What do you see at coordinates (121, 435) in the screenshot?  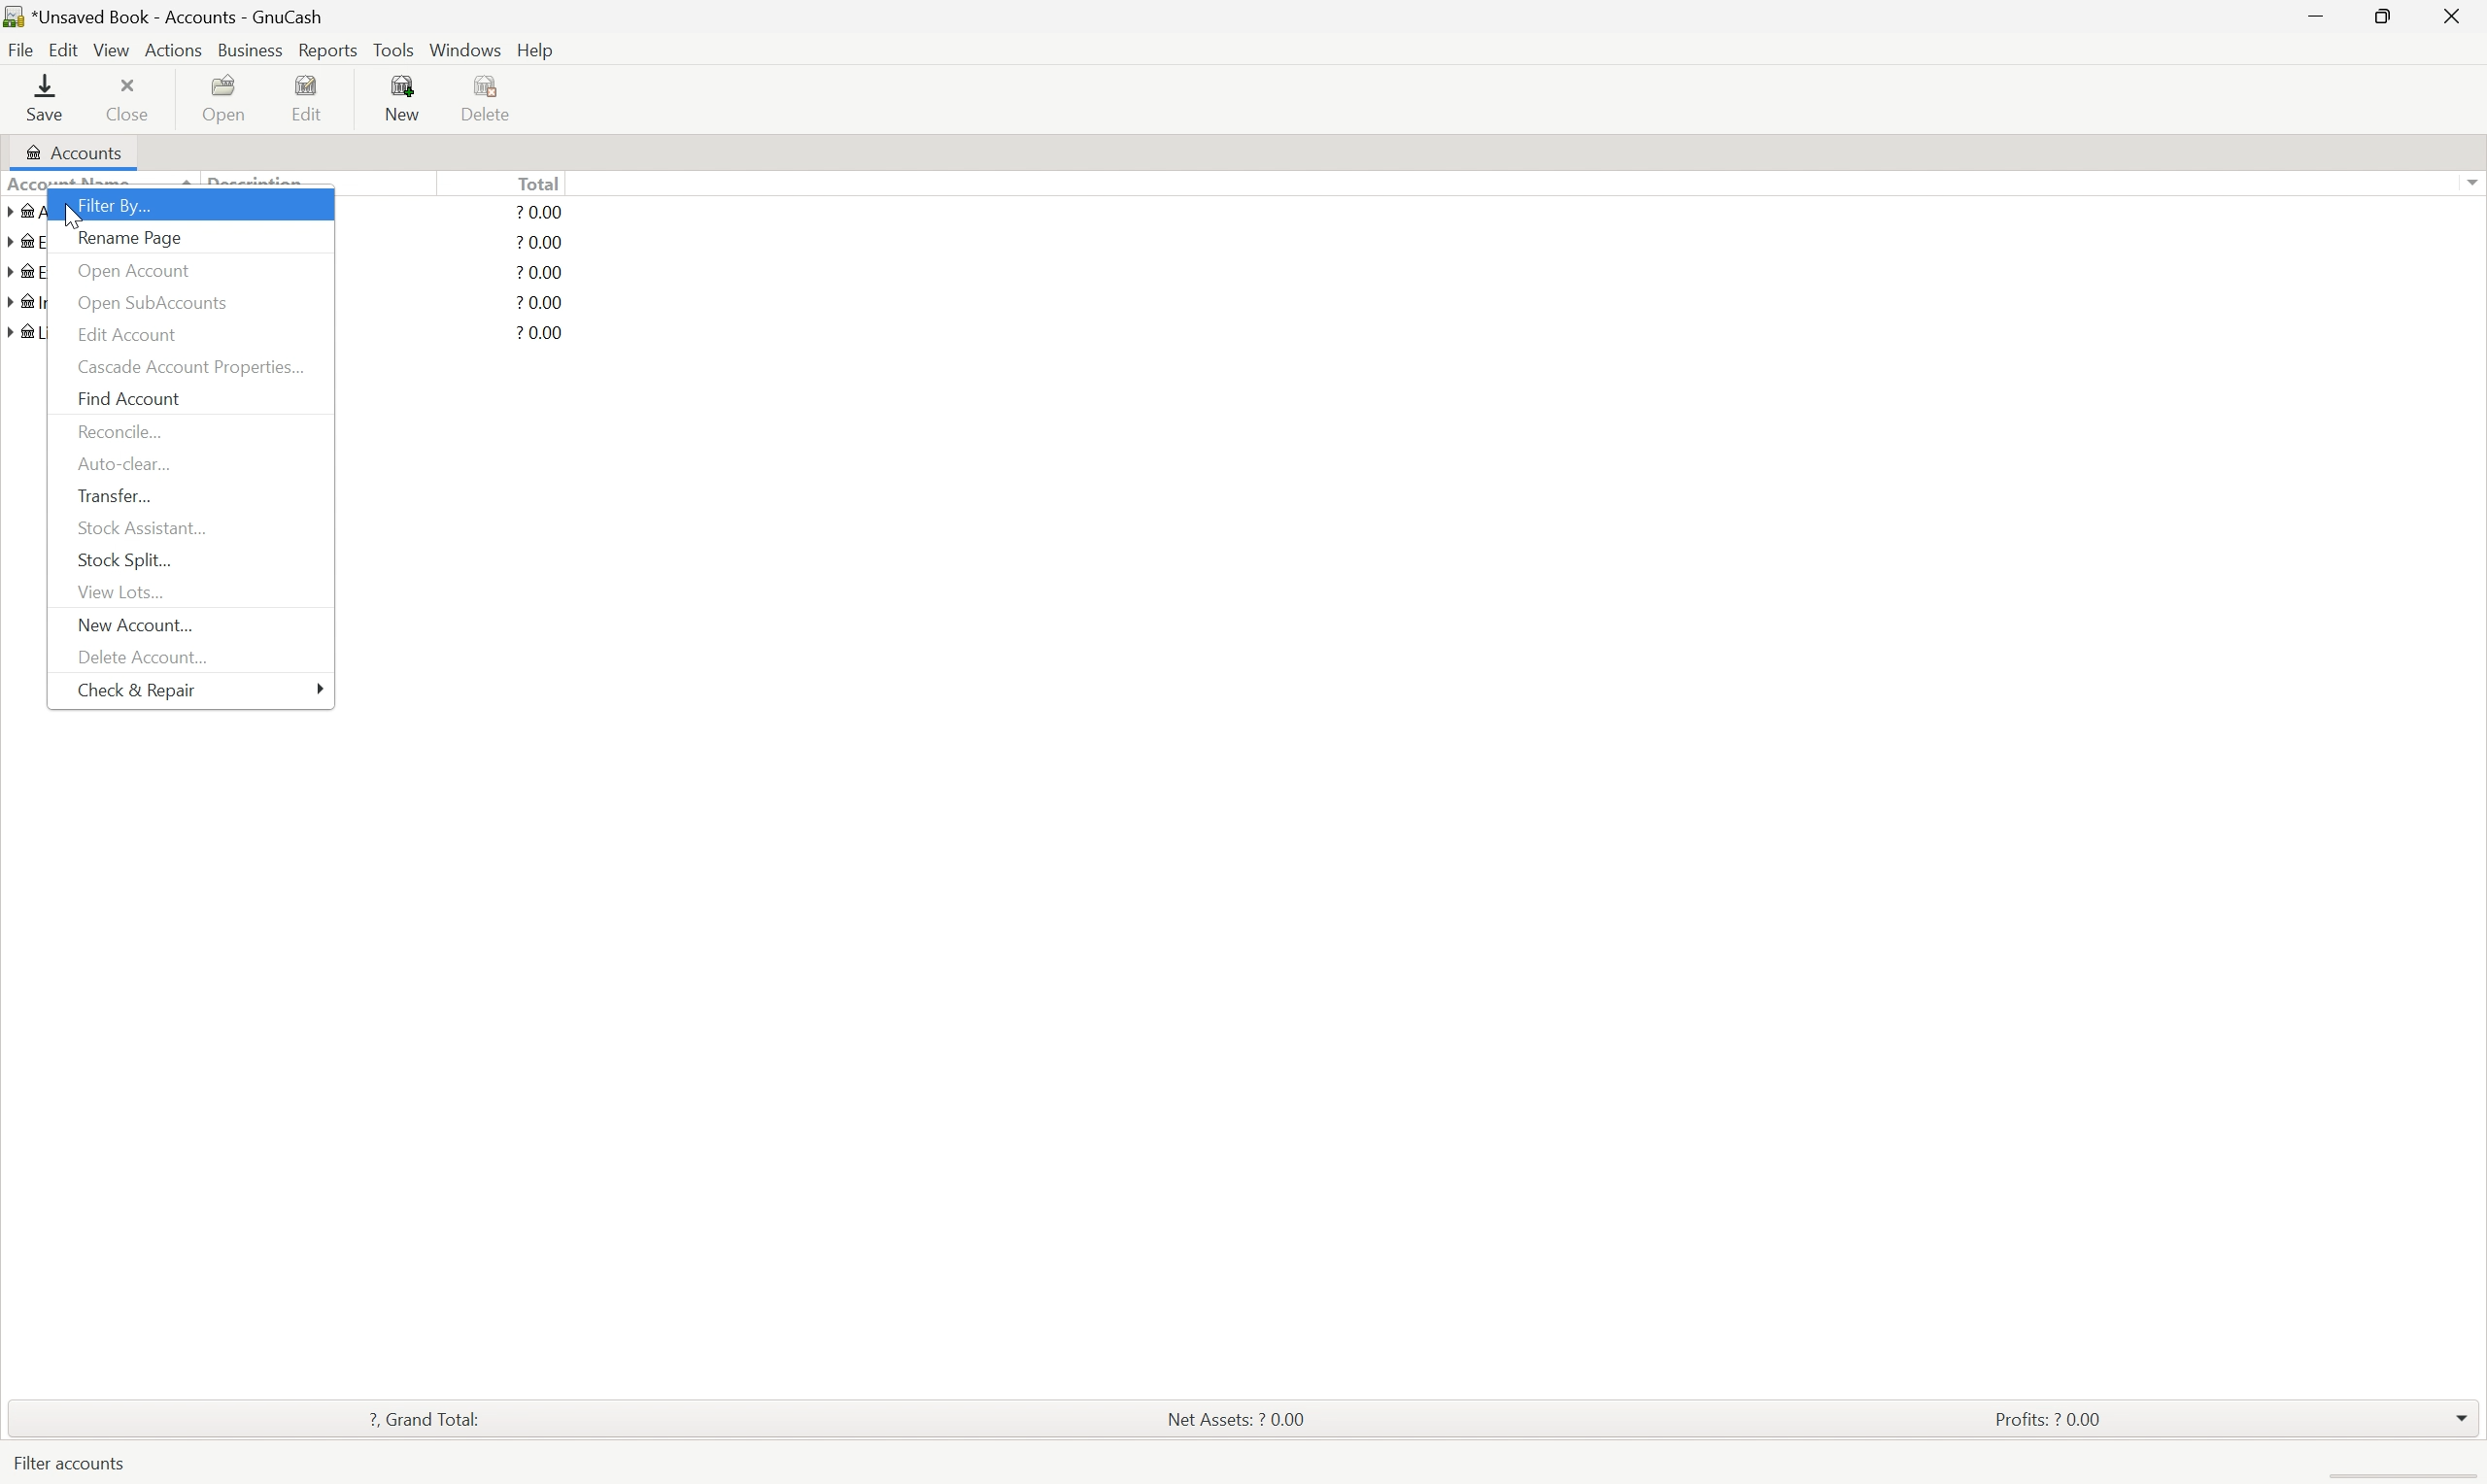 I see `Reconcile...` at bounding box center [121, 435].